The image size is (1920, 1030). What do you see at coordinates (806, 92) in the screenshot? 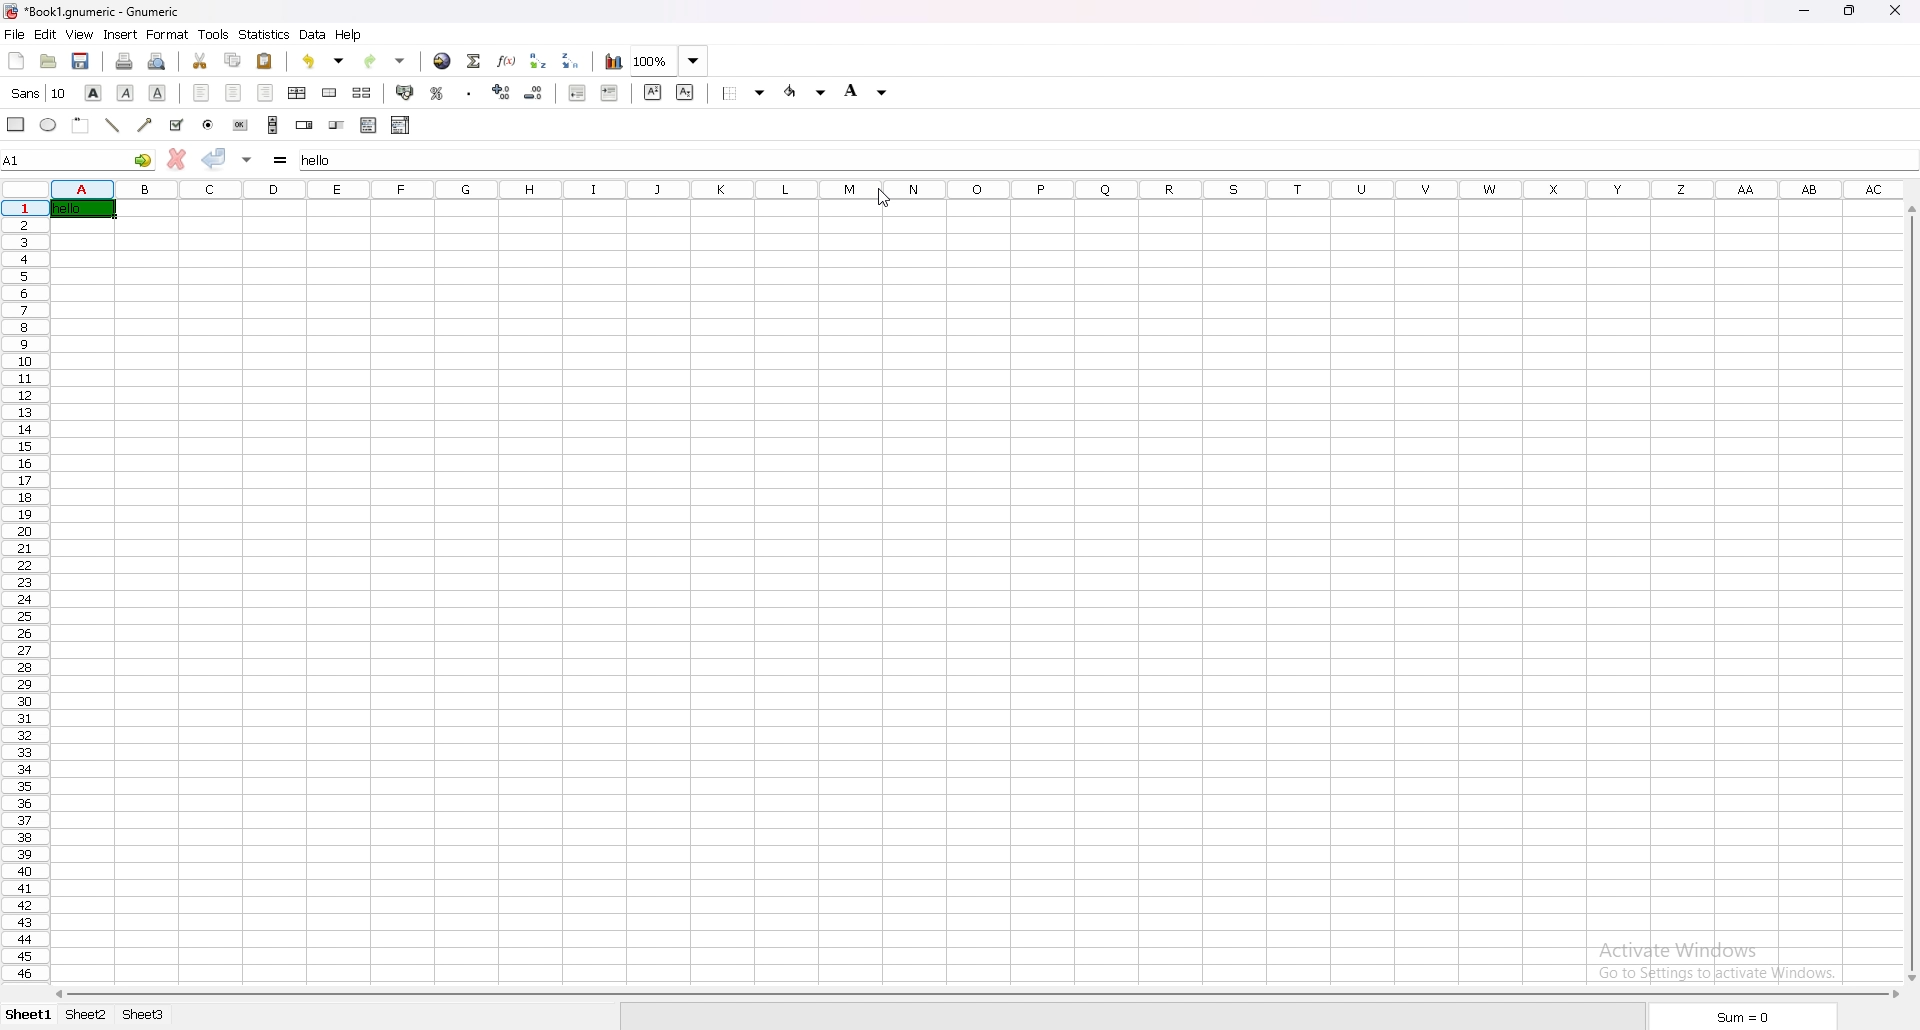
I see `foreground` at bounding box center [806, 92].